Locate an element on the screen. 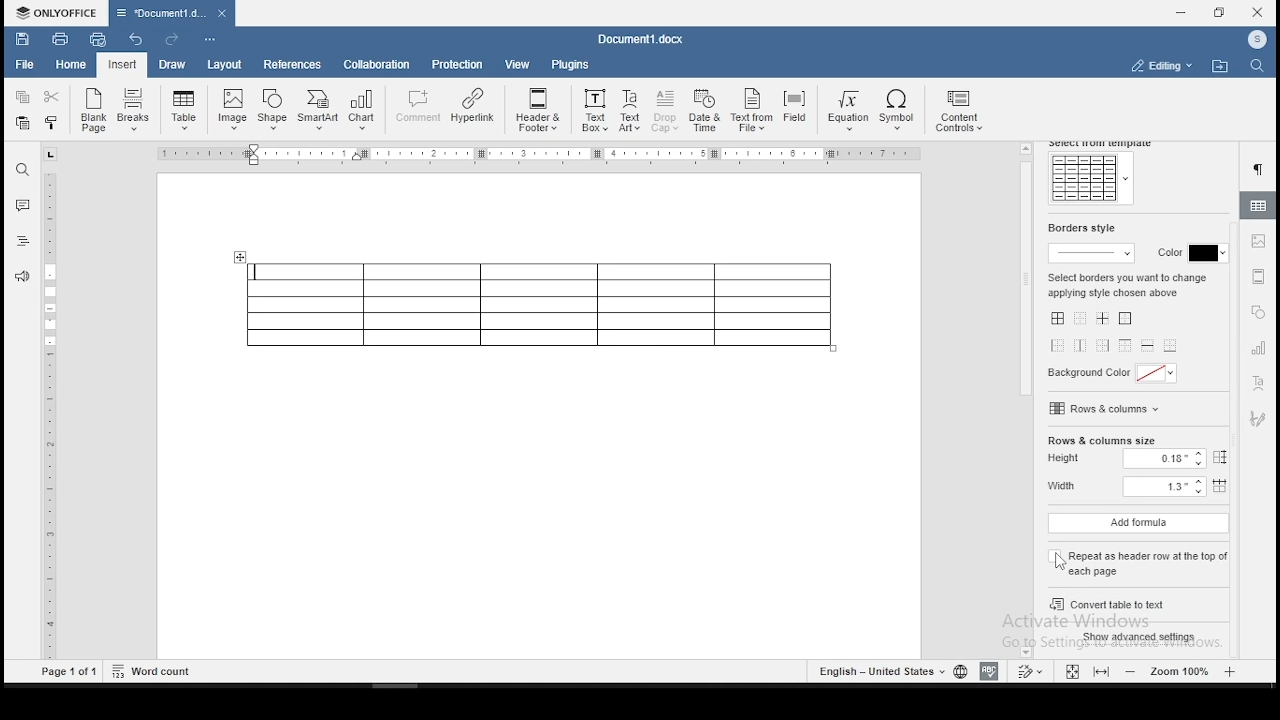  copy is located at coordinates (23, 97).